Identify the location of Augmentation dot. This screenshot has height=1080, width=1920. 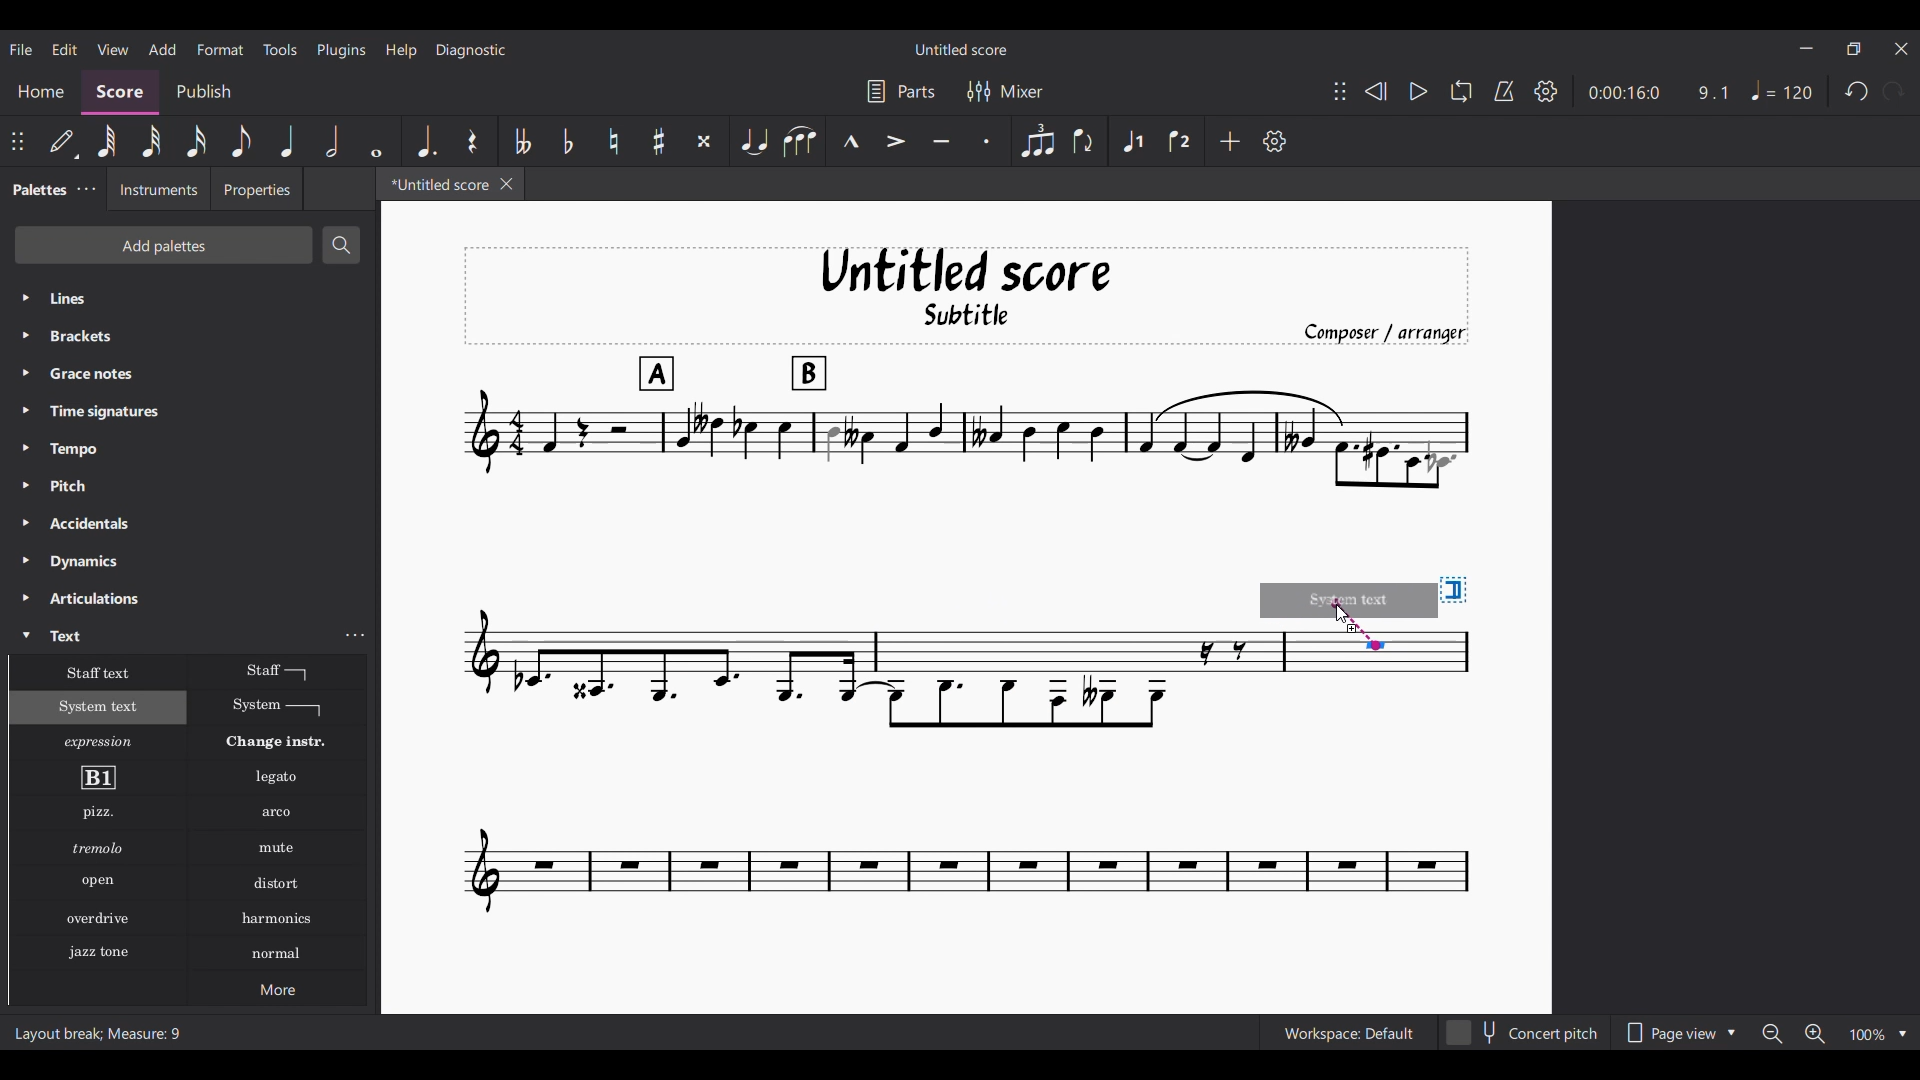
(424, 141).